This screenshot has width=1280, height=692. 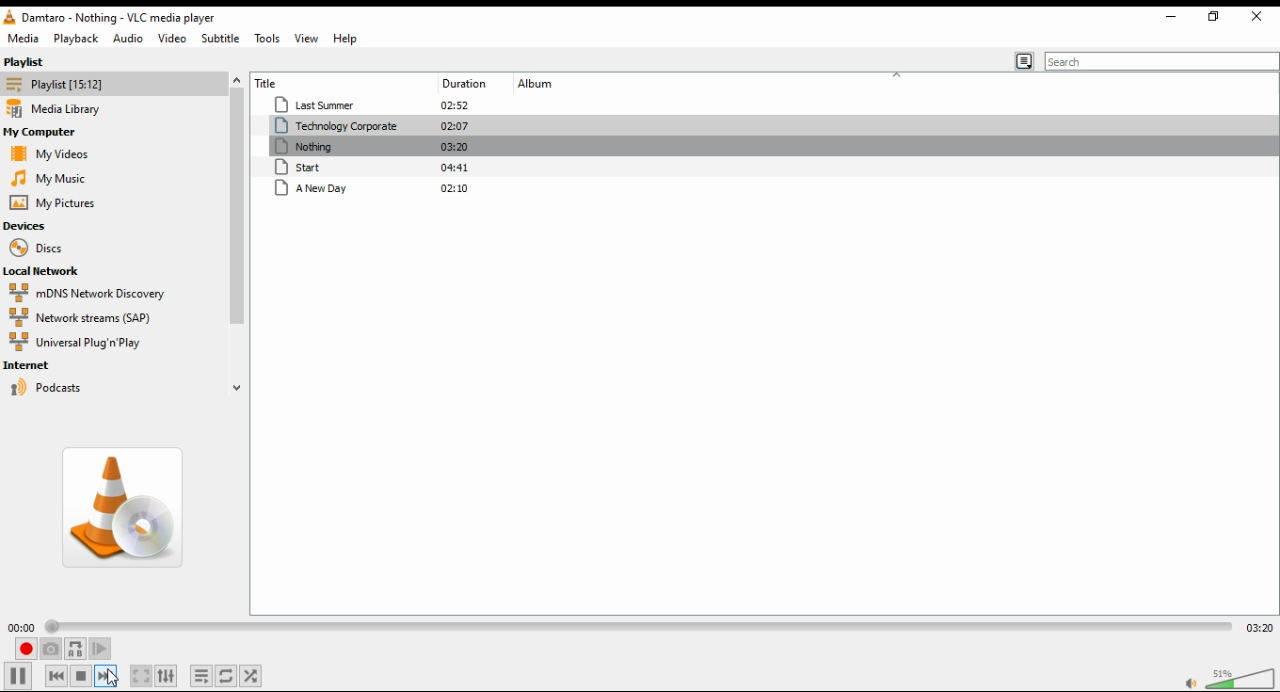 I want to click on discs, so click(x=37, y=250).